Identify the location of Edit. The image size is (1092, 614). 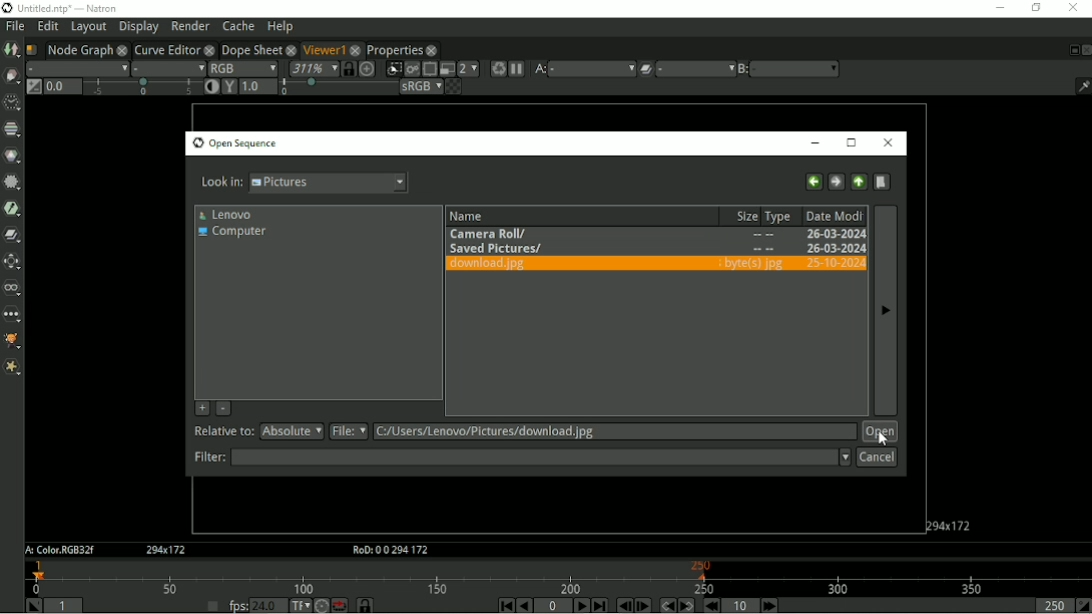
(49, 26).